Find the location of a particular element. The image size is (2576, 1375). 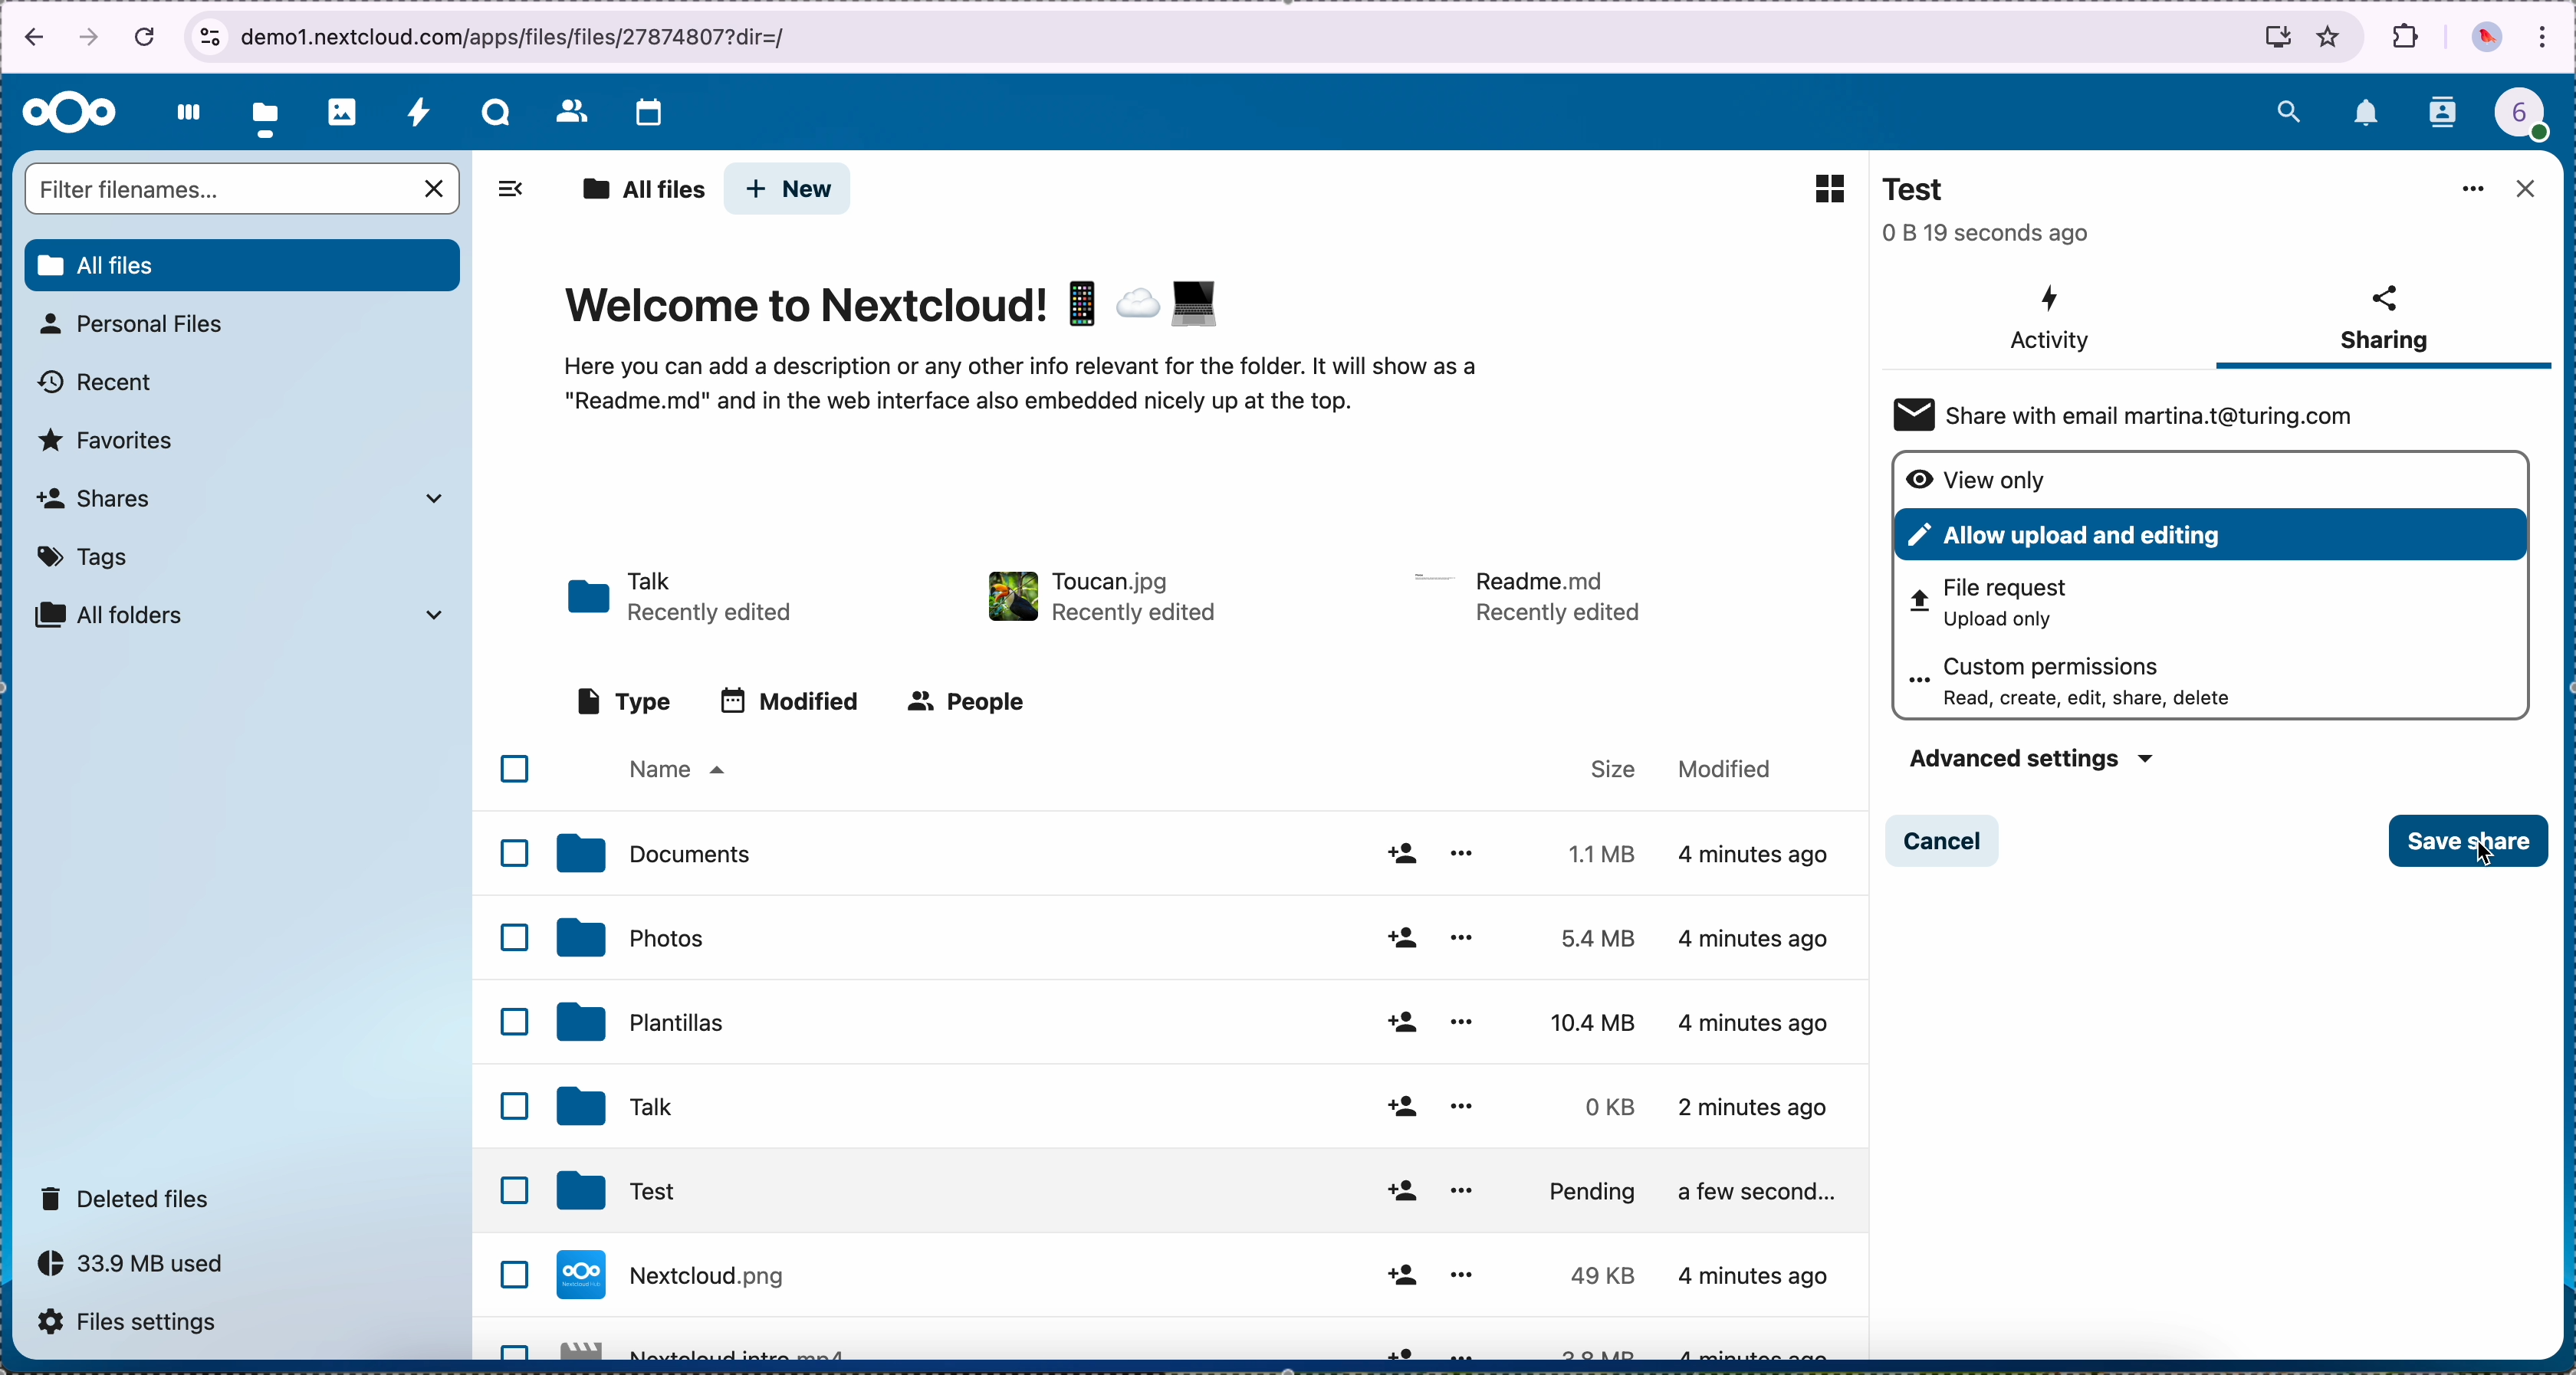

all files is located at coordinates (642, 191).